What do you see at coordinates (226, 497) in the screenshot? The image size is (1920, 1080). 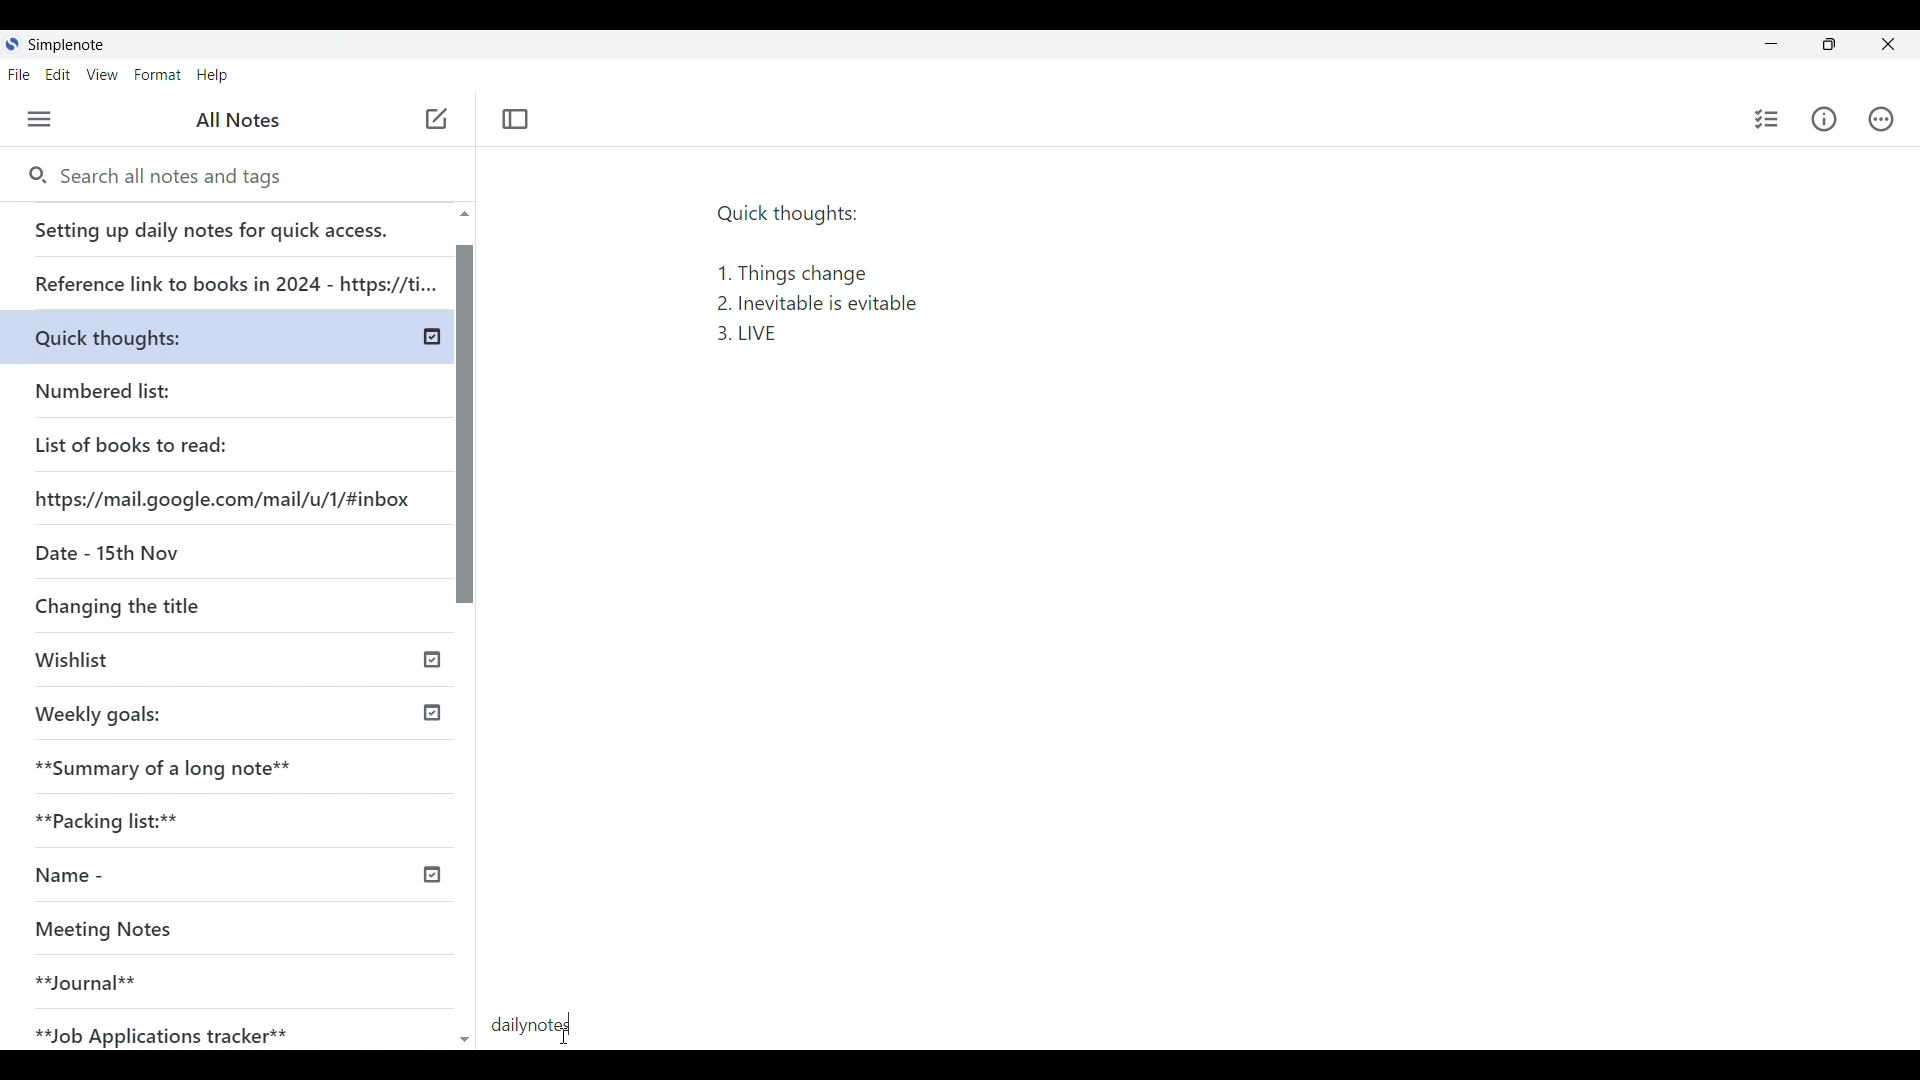 I see `Website` at bounding box center [226, 497].